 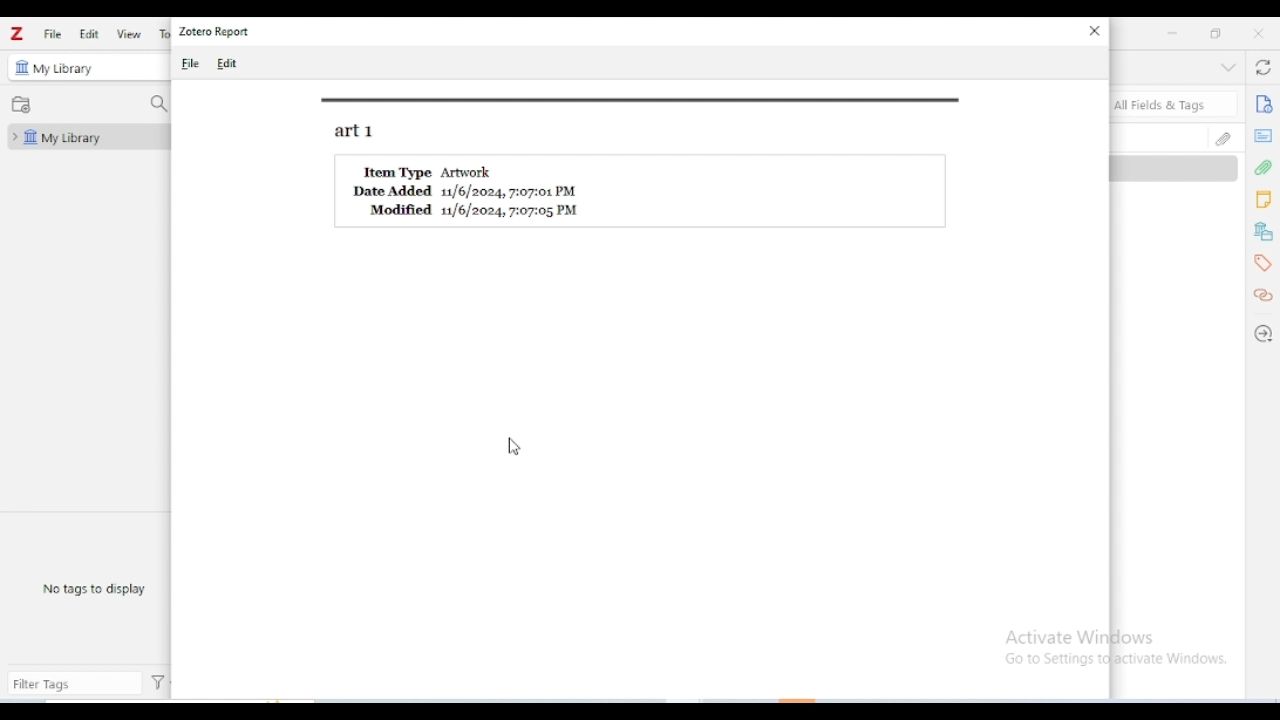 What do you see at coordinates (1264, 232) in the screenshot?
I see `libraries and collections` at bounding box center [1264, 232].